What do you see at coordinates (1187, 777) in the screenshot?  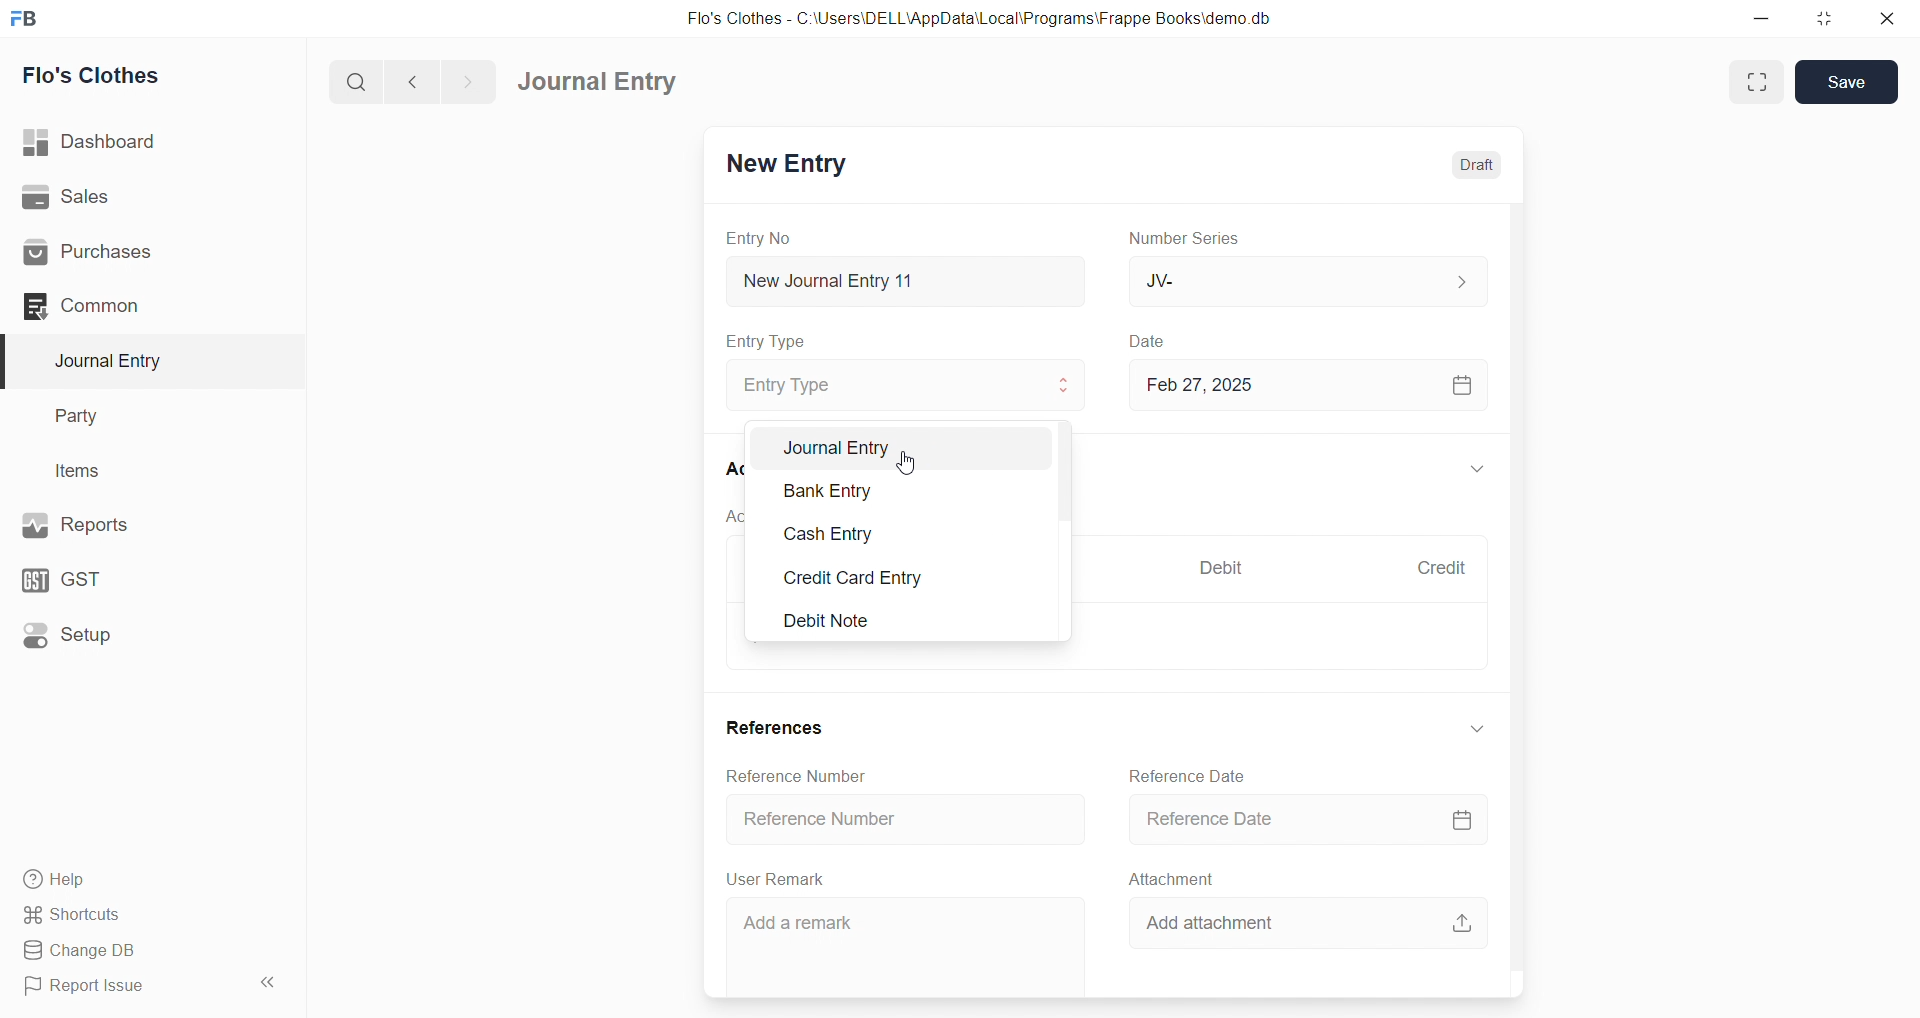 I see `Reference Date` at bounding box center [1187, 777].